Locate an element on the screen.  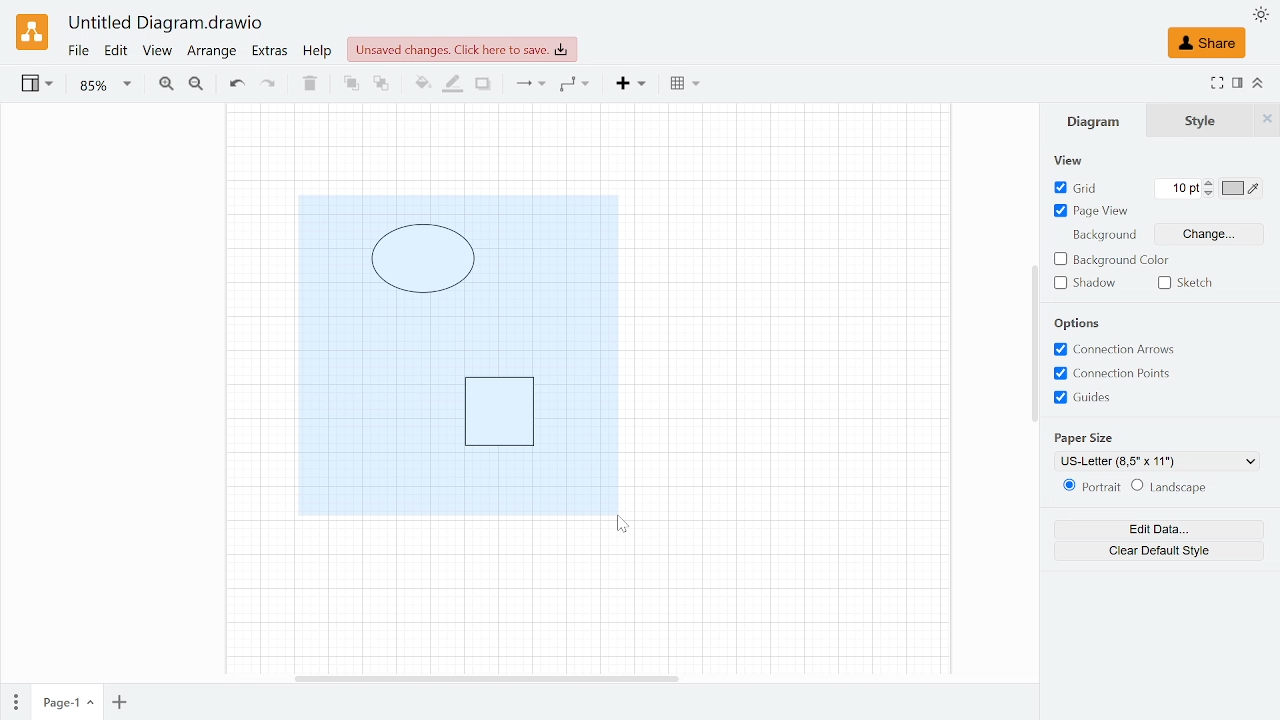
Share is located at coordinates (1206, 43).